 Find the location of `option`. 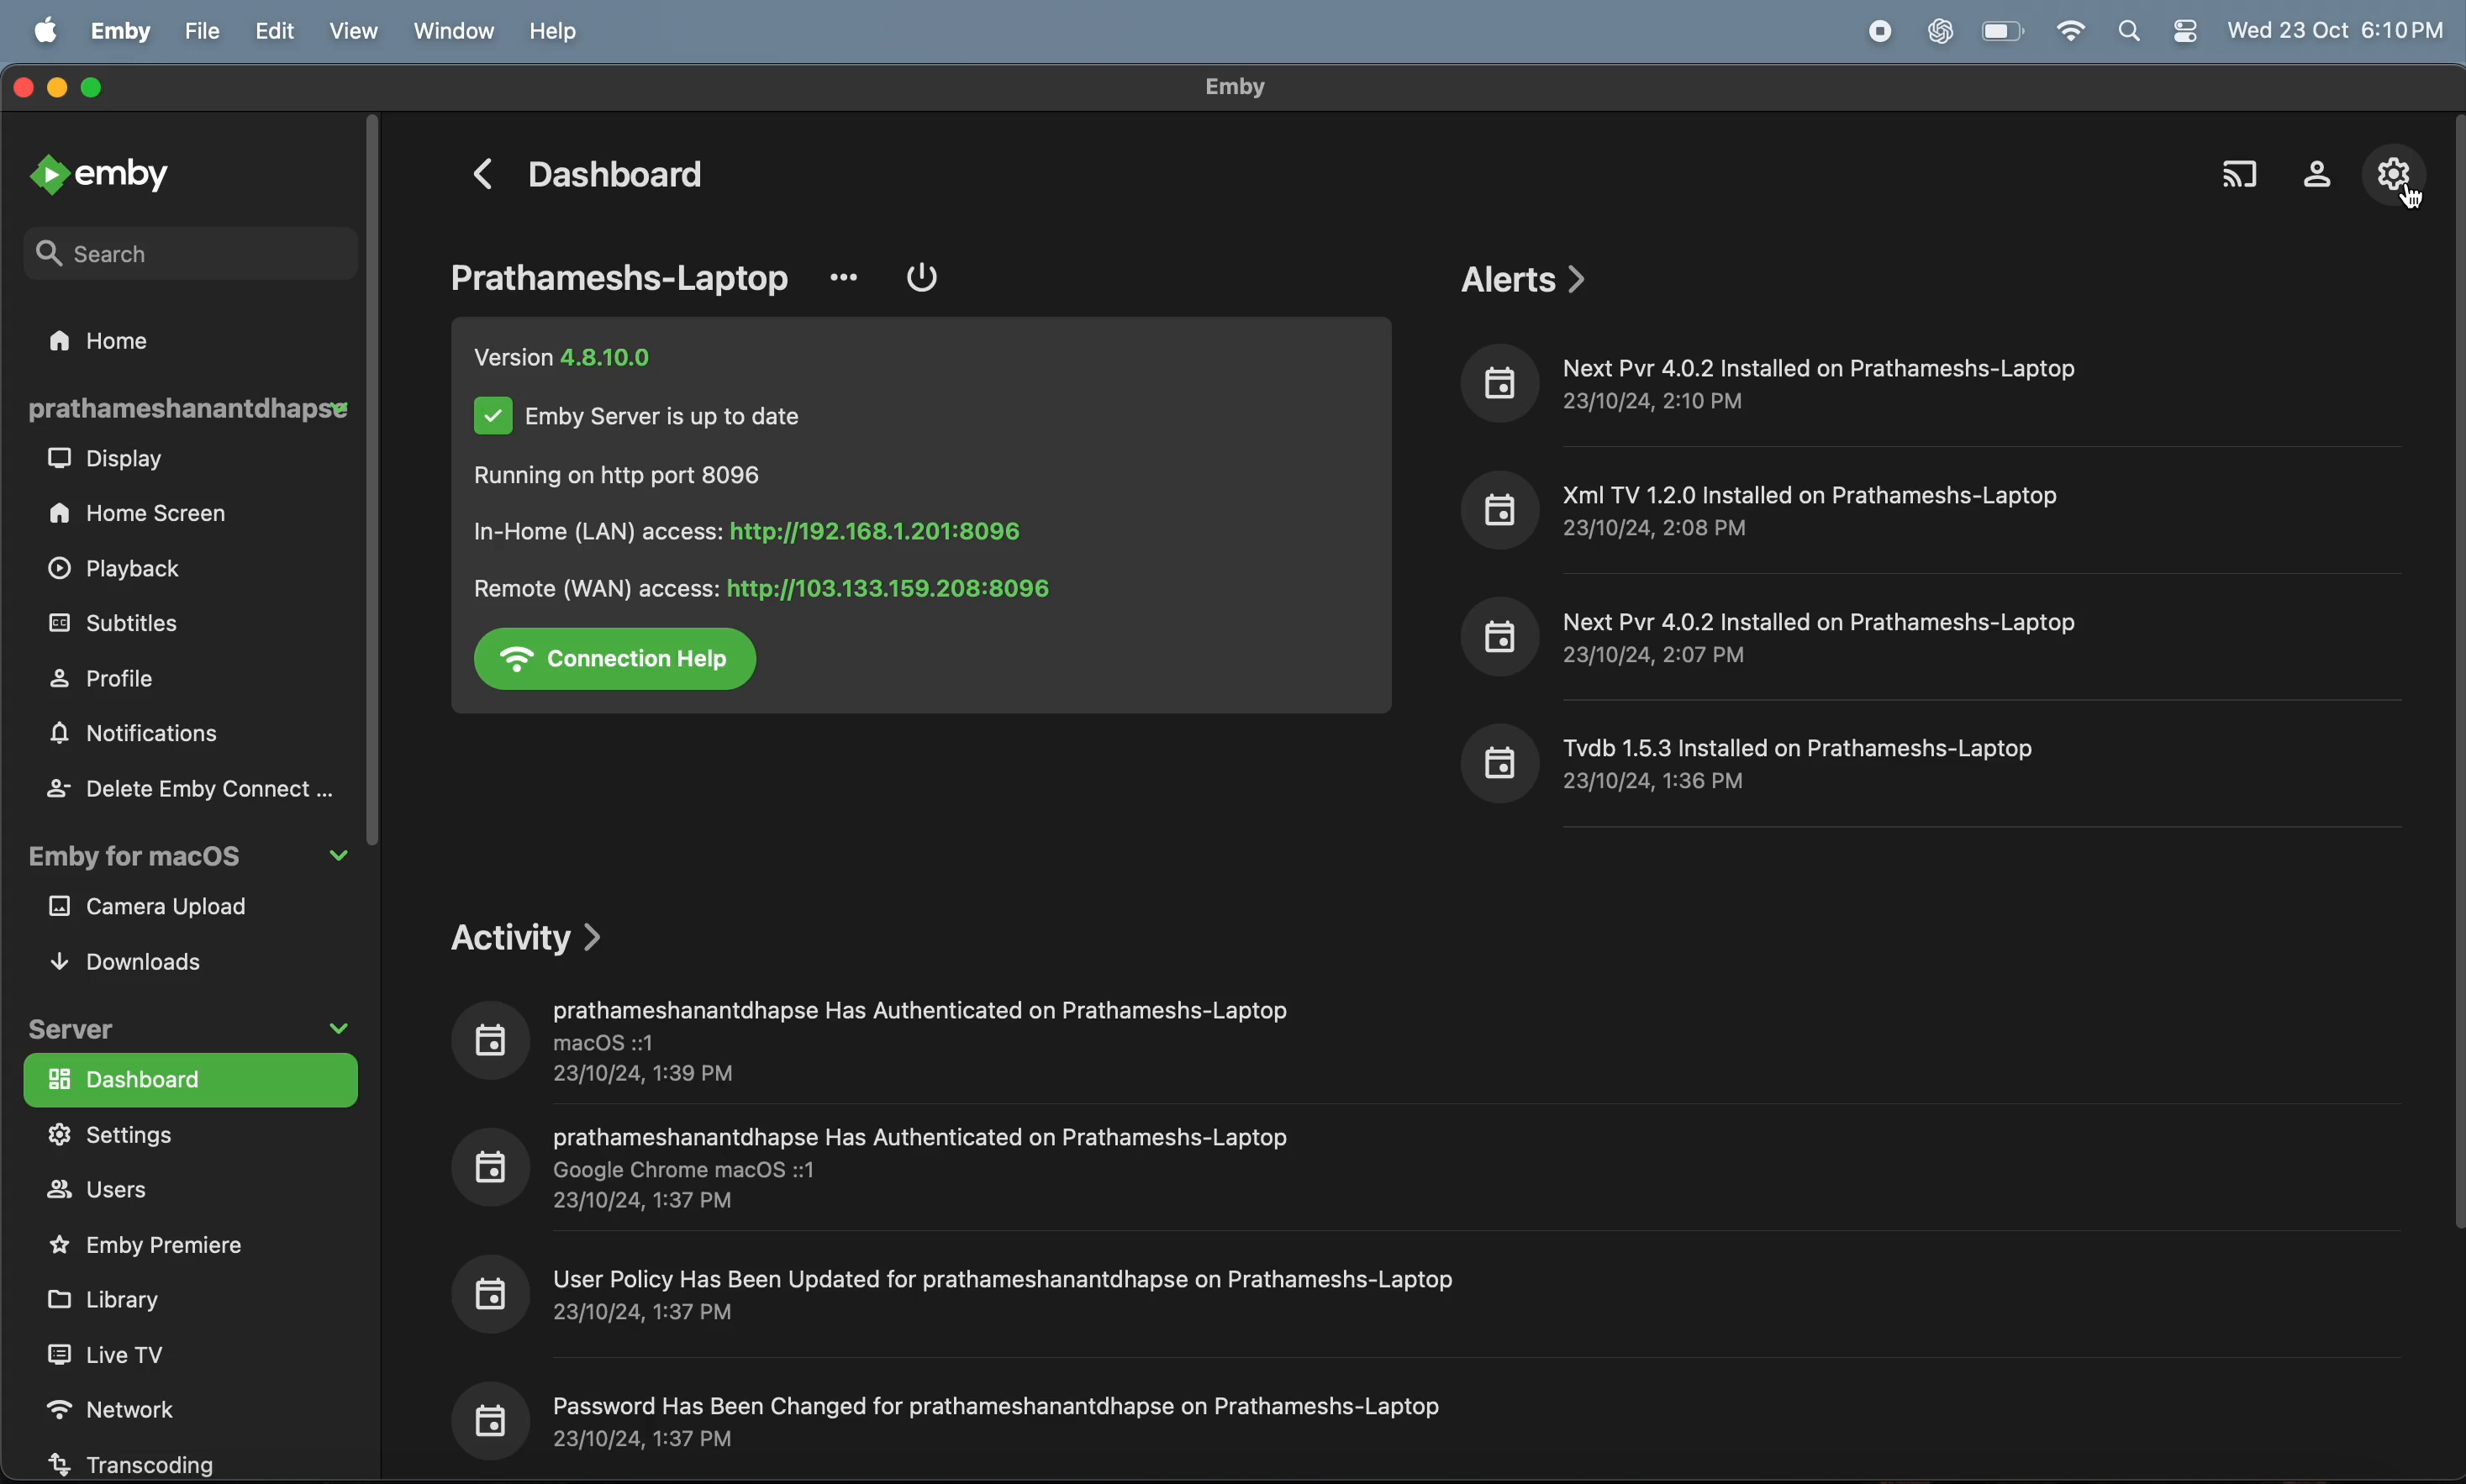

option is located at coordinates (845, 268).